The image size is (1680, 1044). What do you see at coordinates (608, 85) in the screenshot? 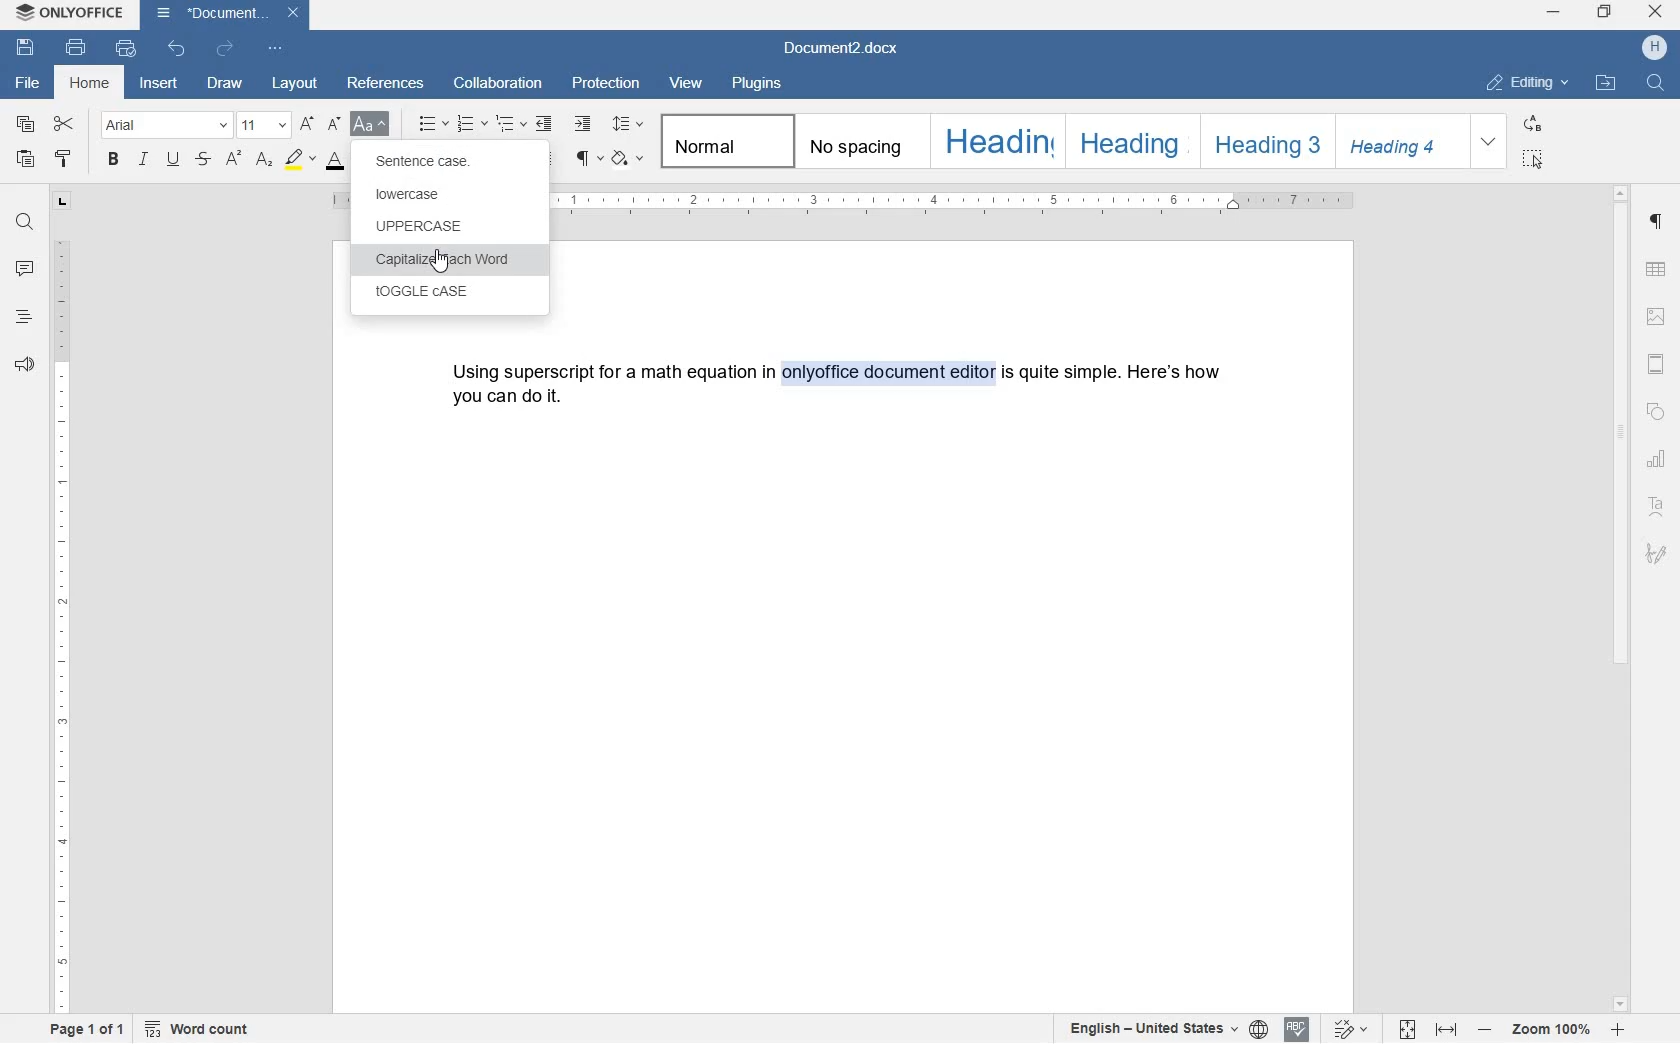
I see `protection` at bounding box center [608, 85].